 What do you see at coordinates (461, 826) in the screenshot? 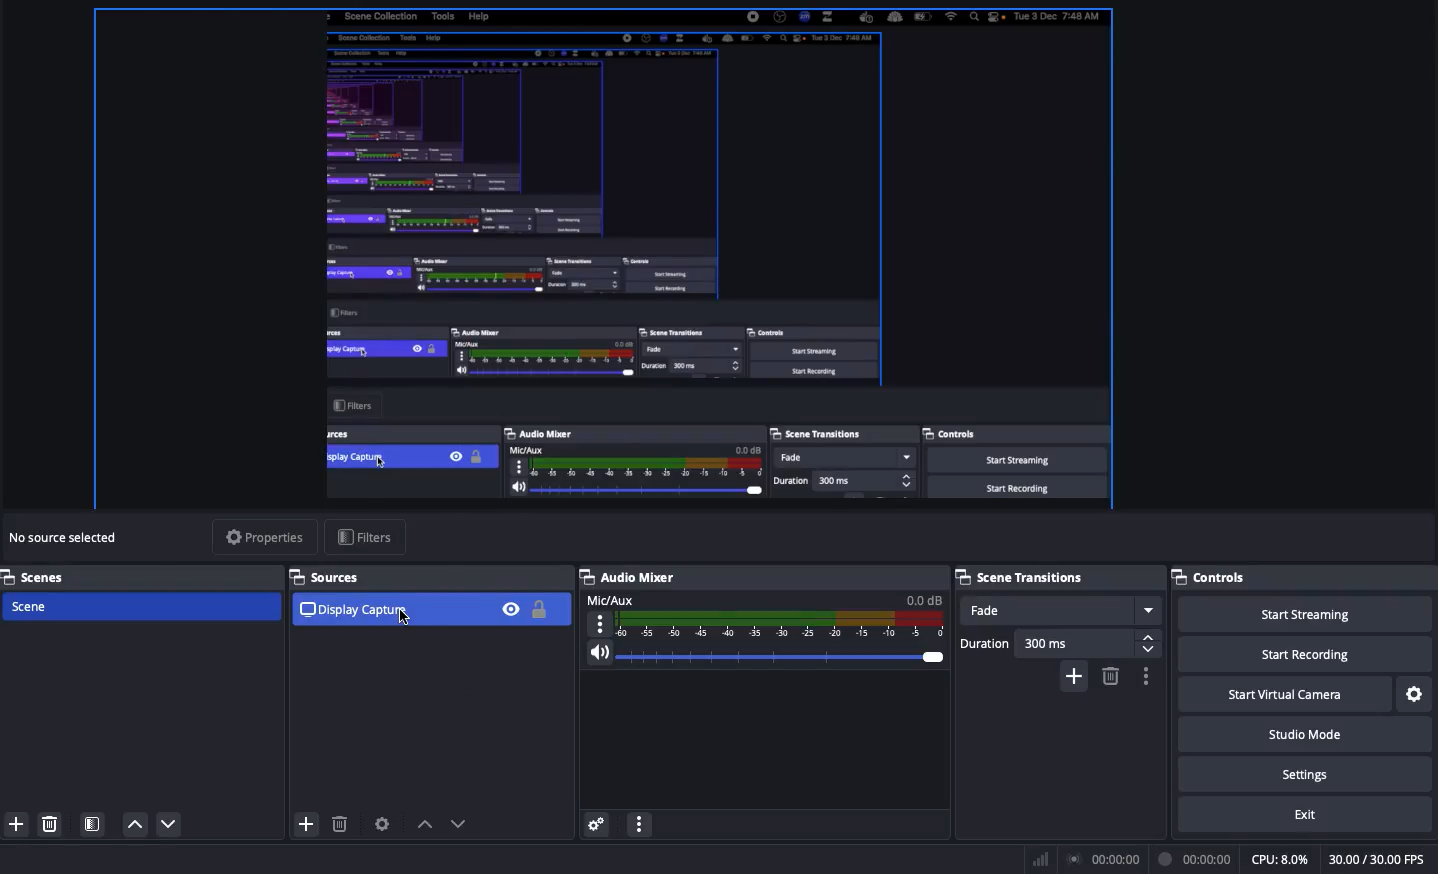
I see `move down` at bounding box center [461, 826].